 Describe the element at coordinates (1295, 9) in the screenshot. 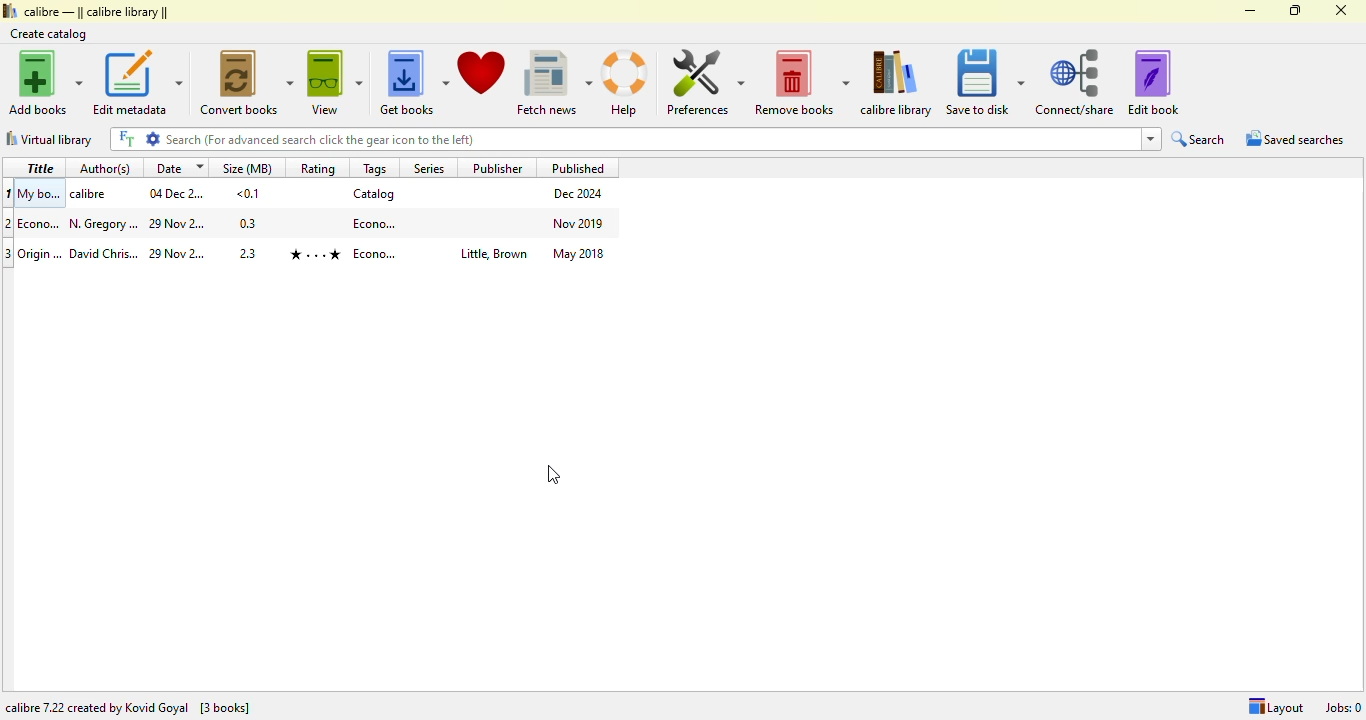

I see `maximize` at that location.